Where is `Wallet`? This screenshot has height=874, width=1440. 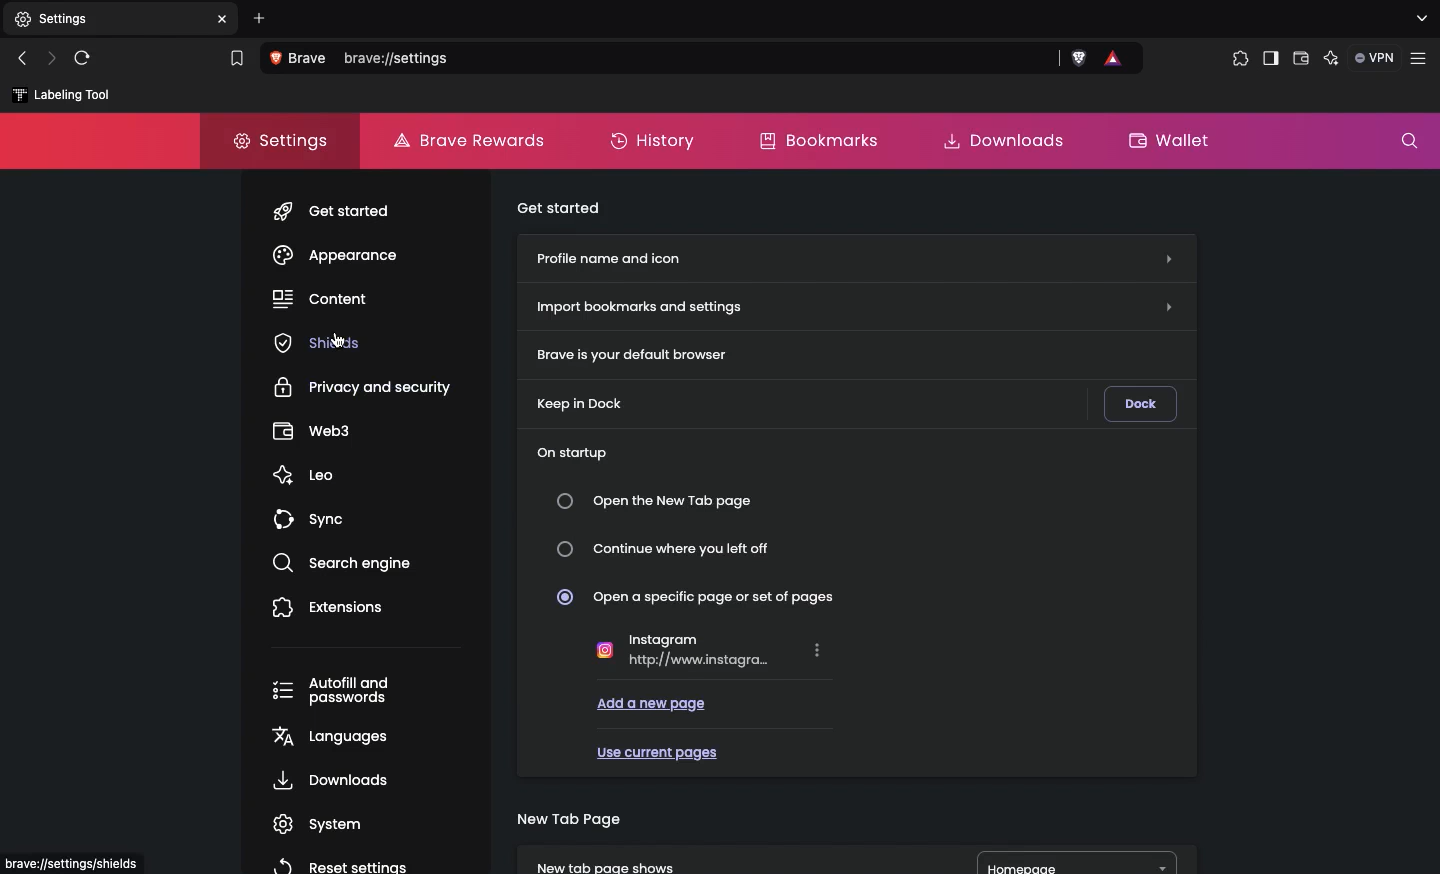 Wallet is located at coordinates (1172, 144).